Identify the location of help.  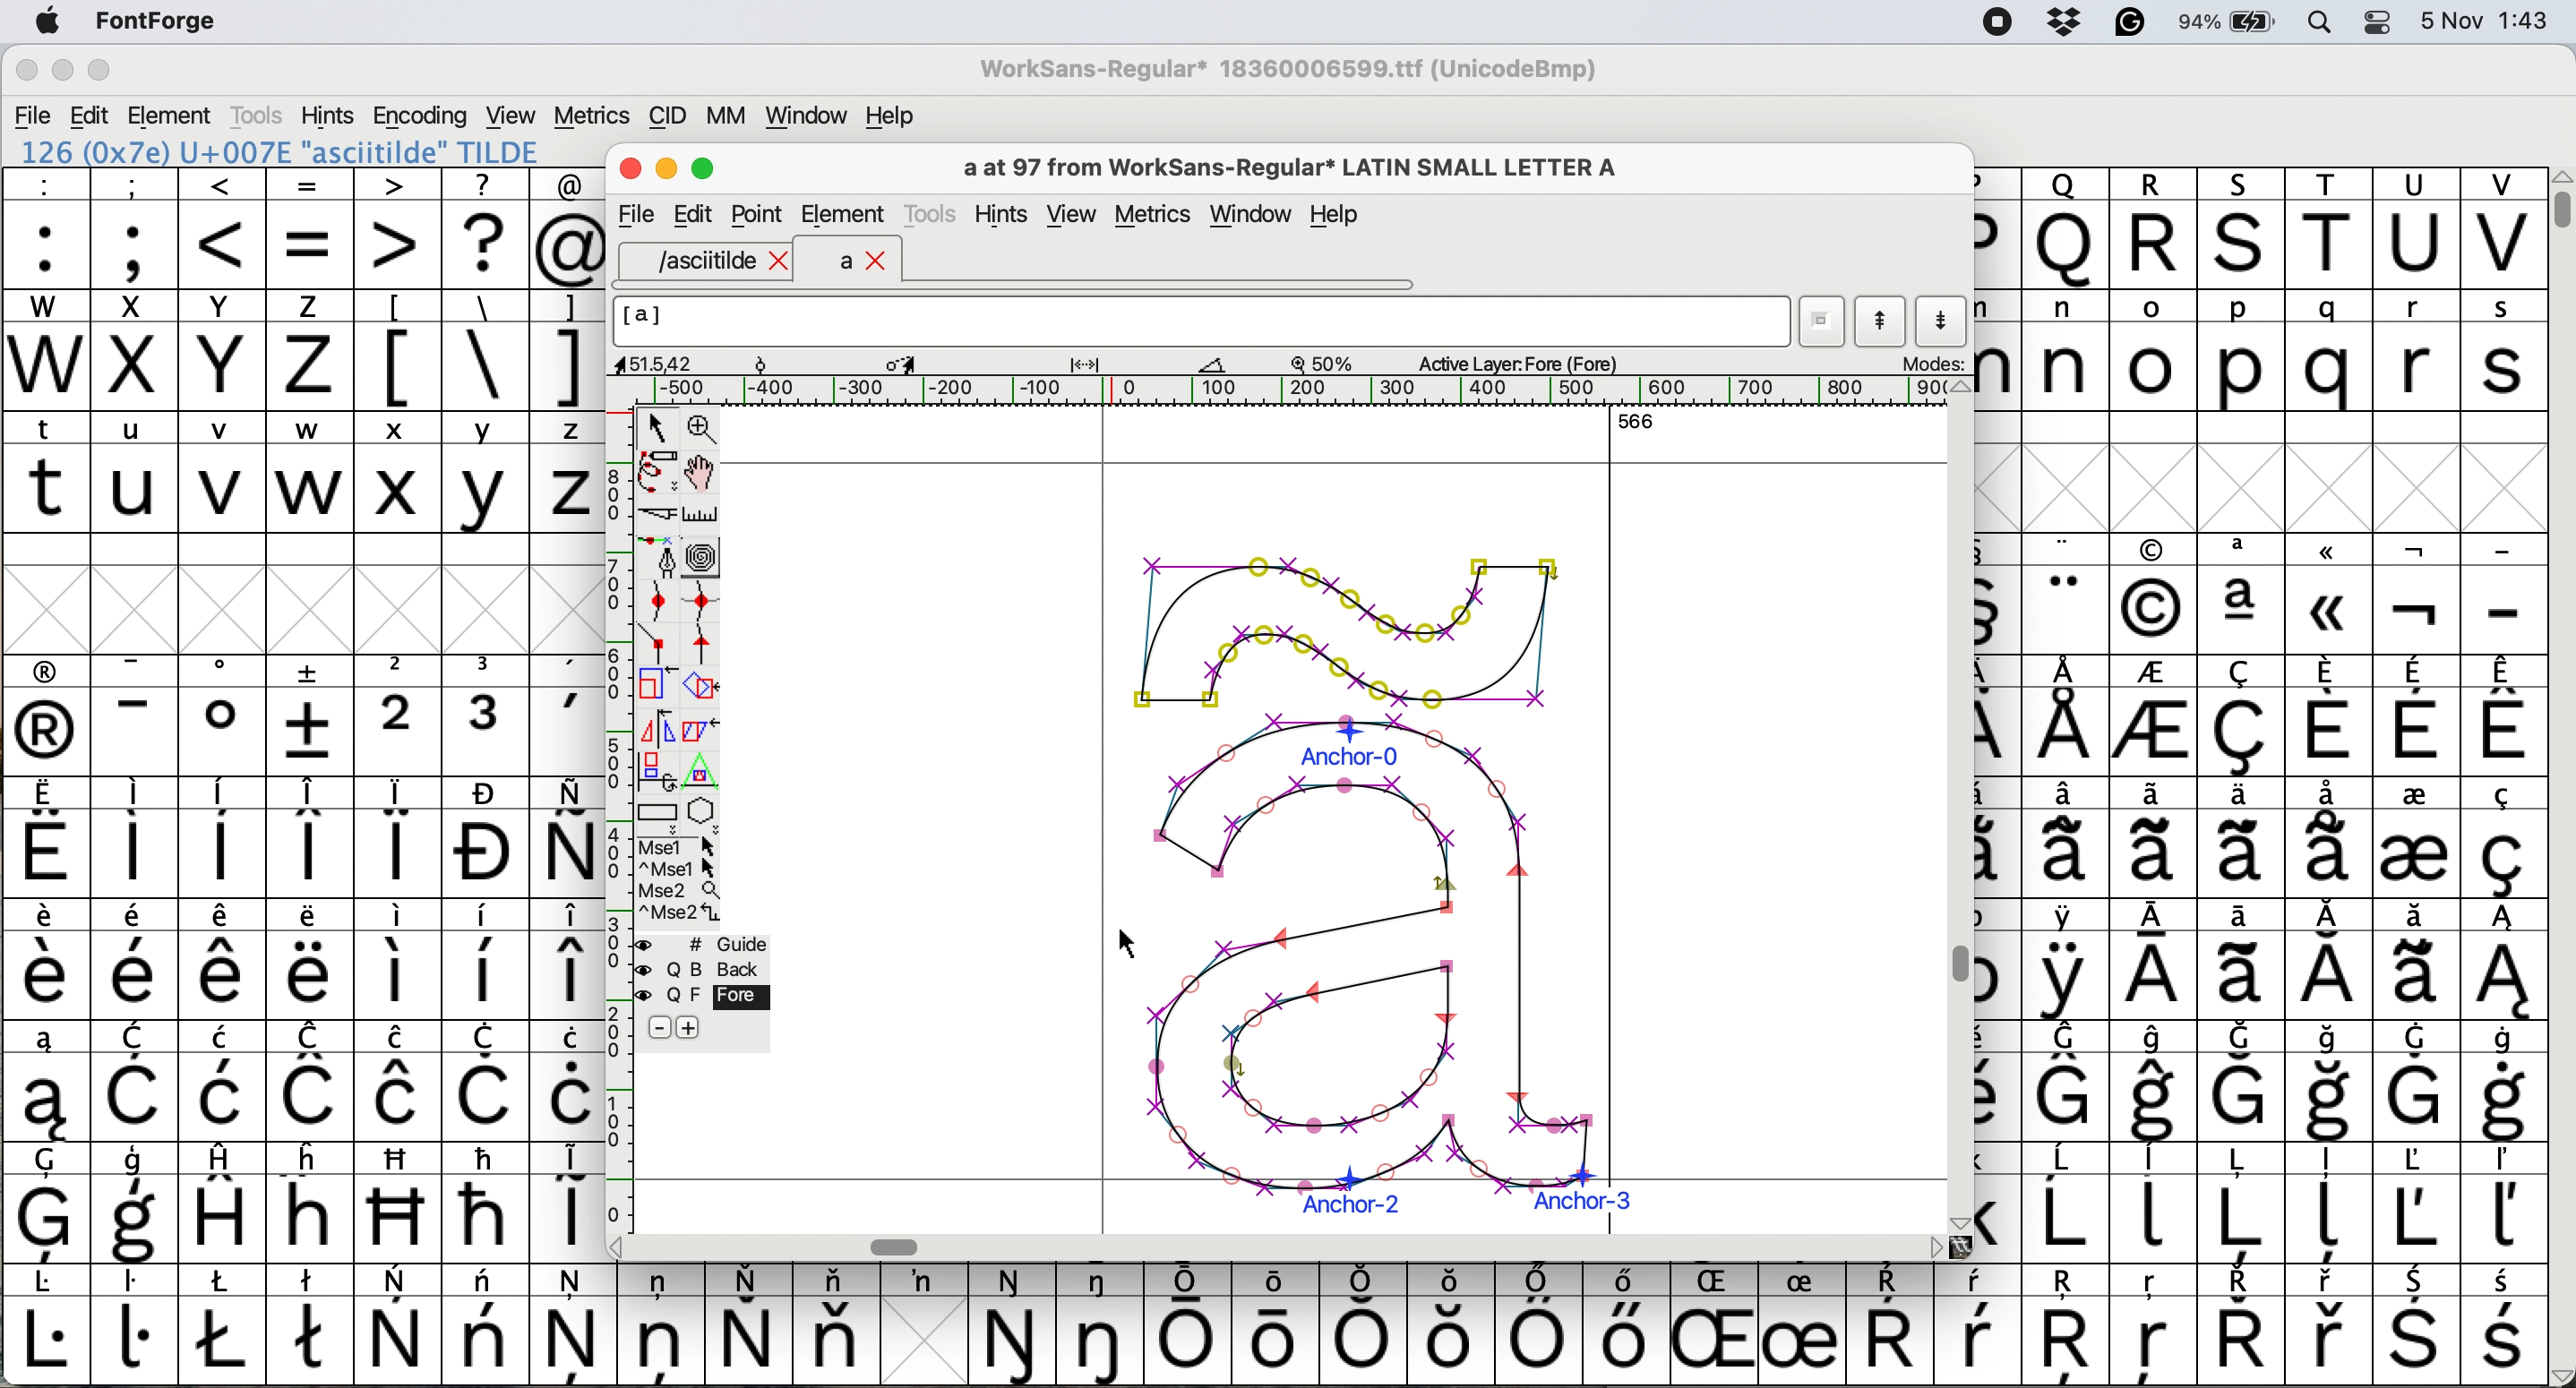
(892, 115).